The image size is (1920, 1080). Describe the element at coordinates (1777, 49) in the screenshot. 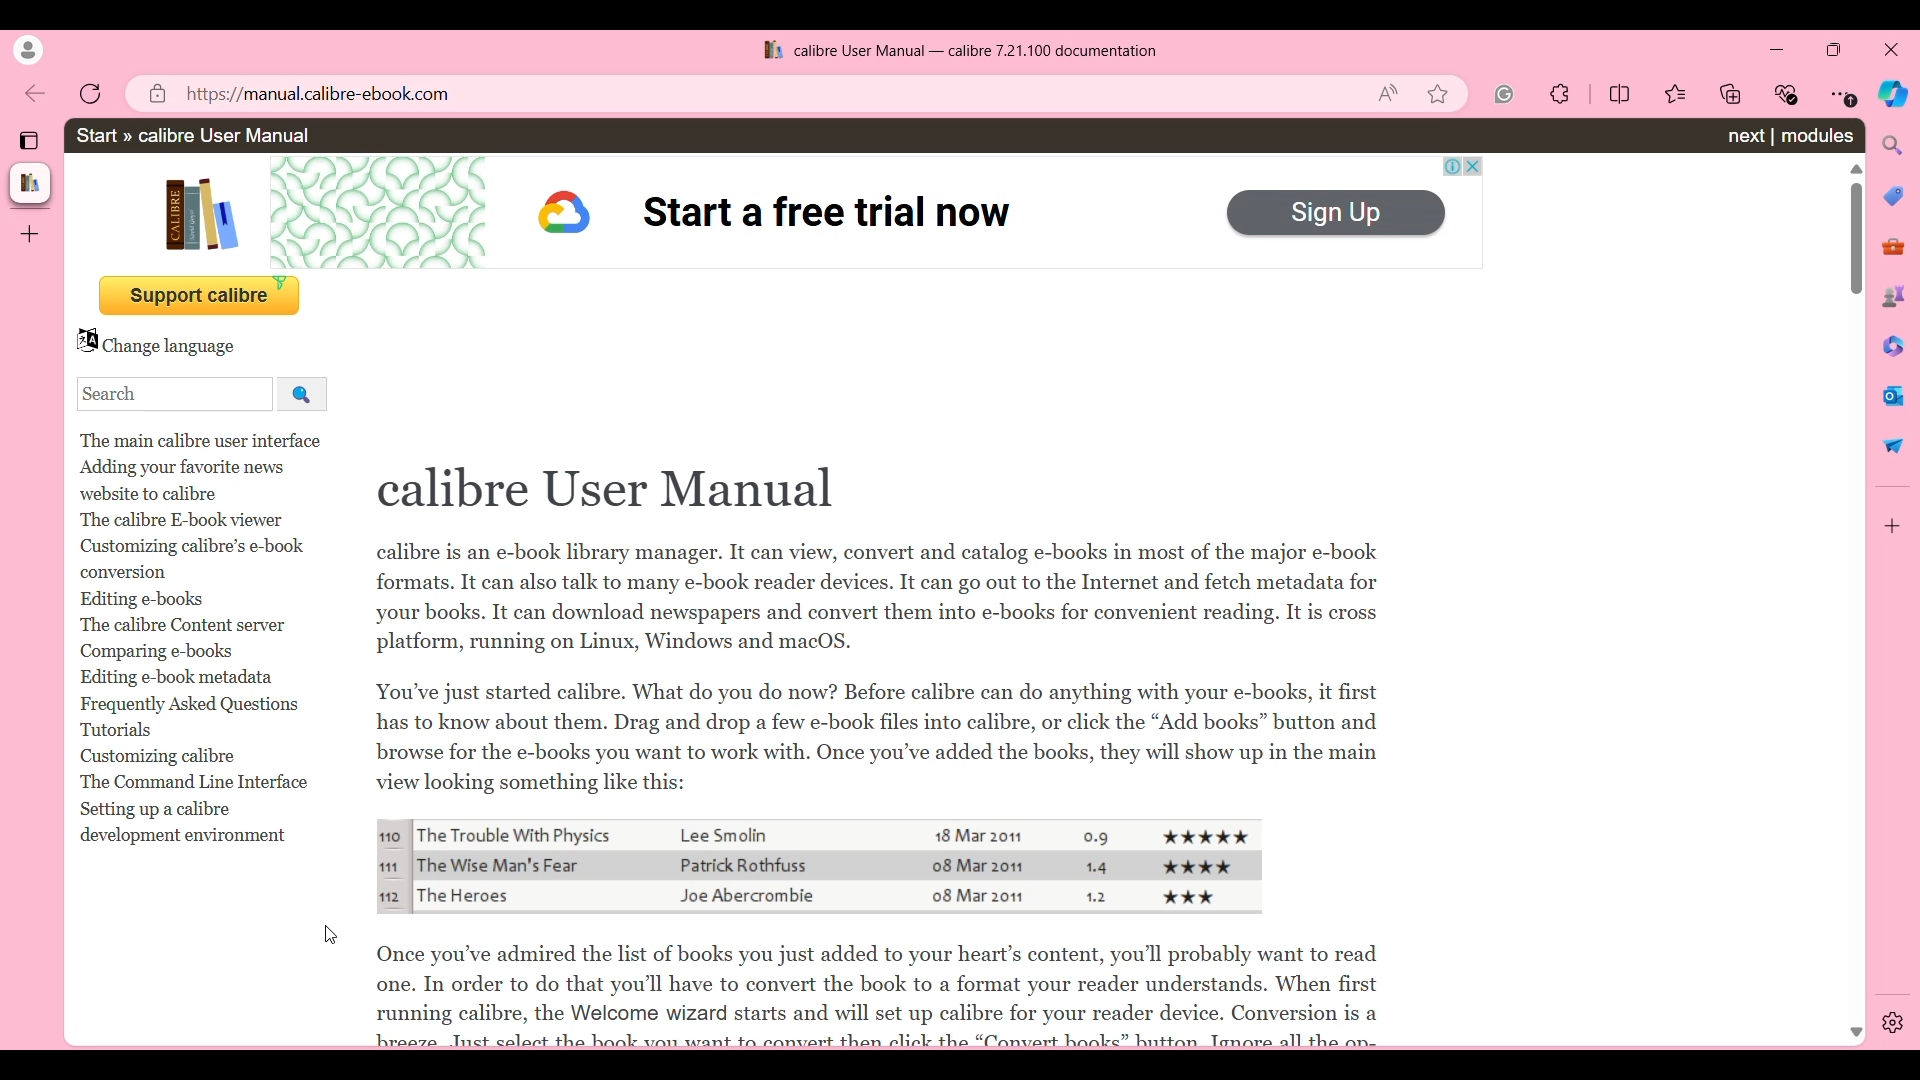

I see `Minimize` at that location.